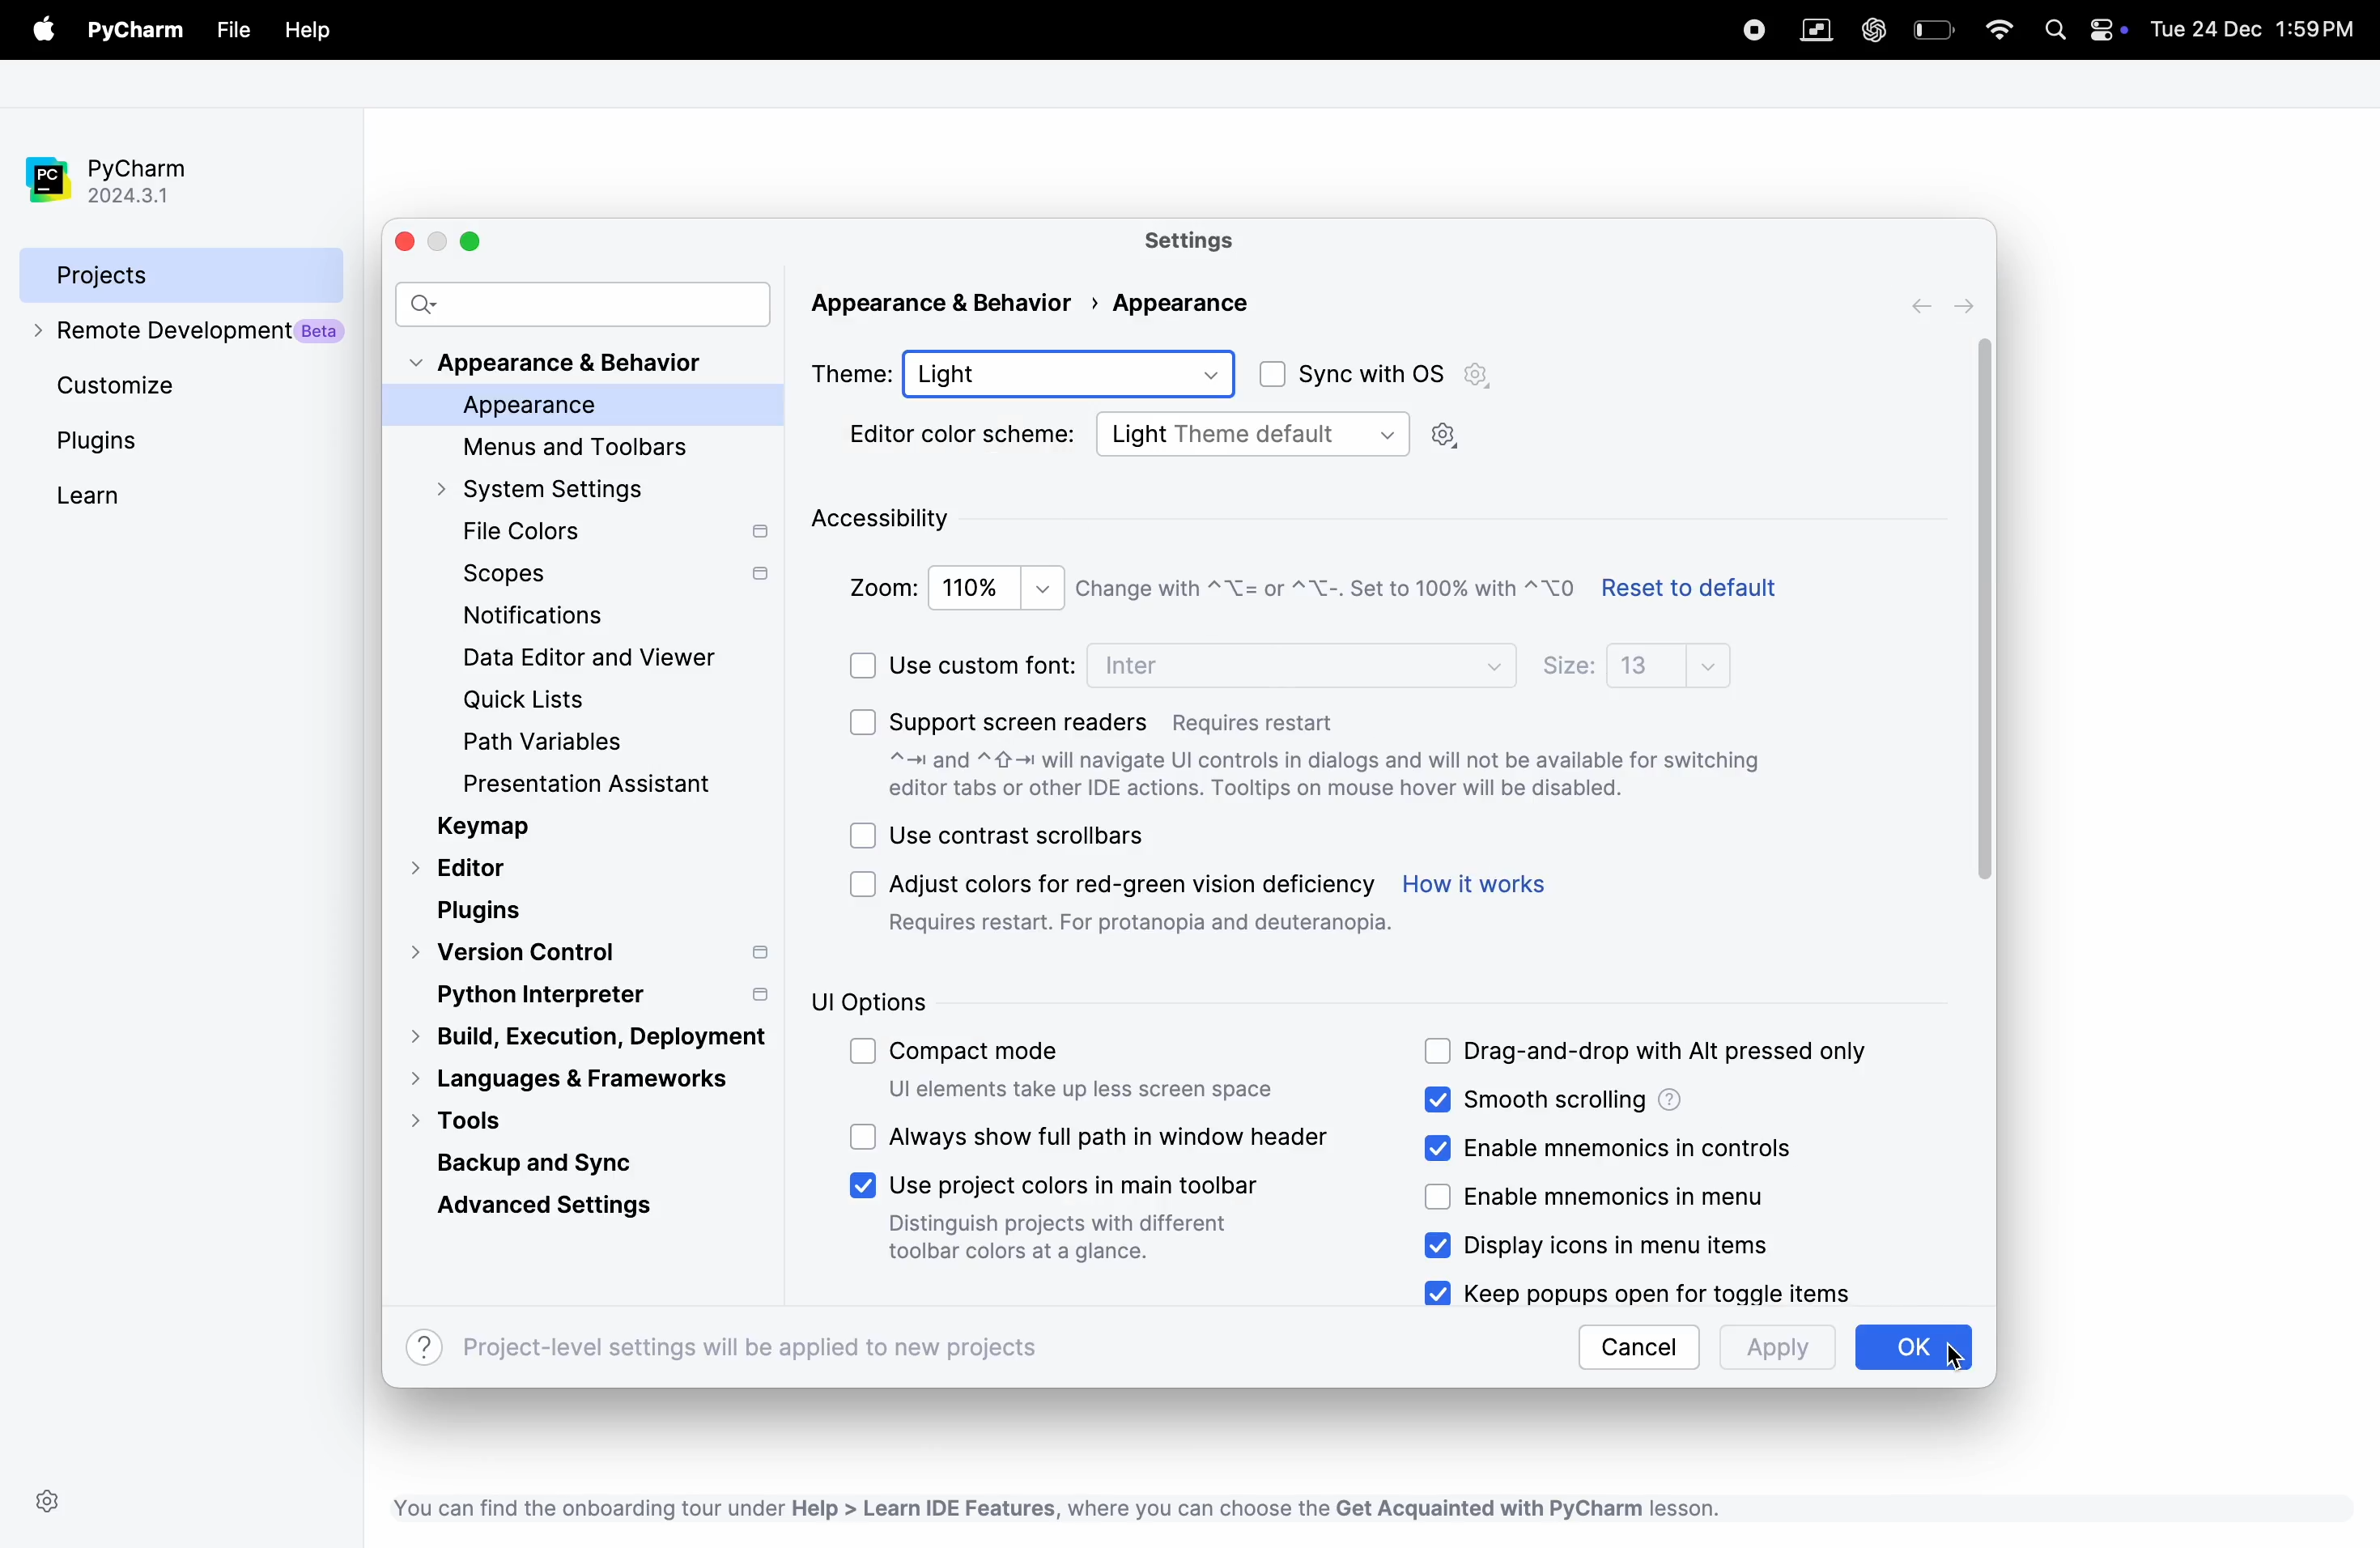 This screenshot has height=1548, width=2380. Describe the element at coordinates (1659, 1049) in the screenshot. I see `drag and drop alt pressed only` at that location.